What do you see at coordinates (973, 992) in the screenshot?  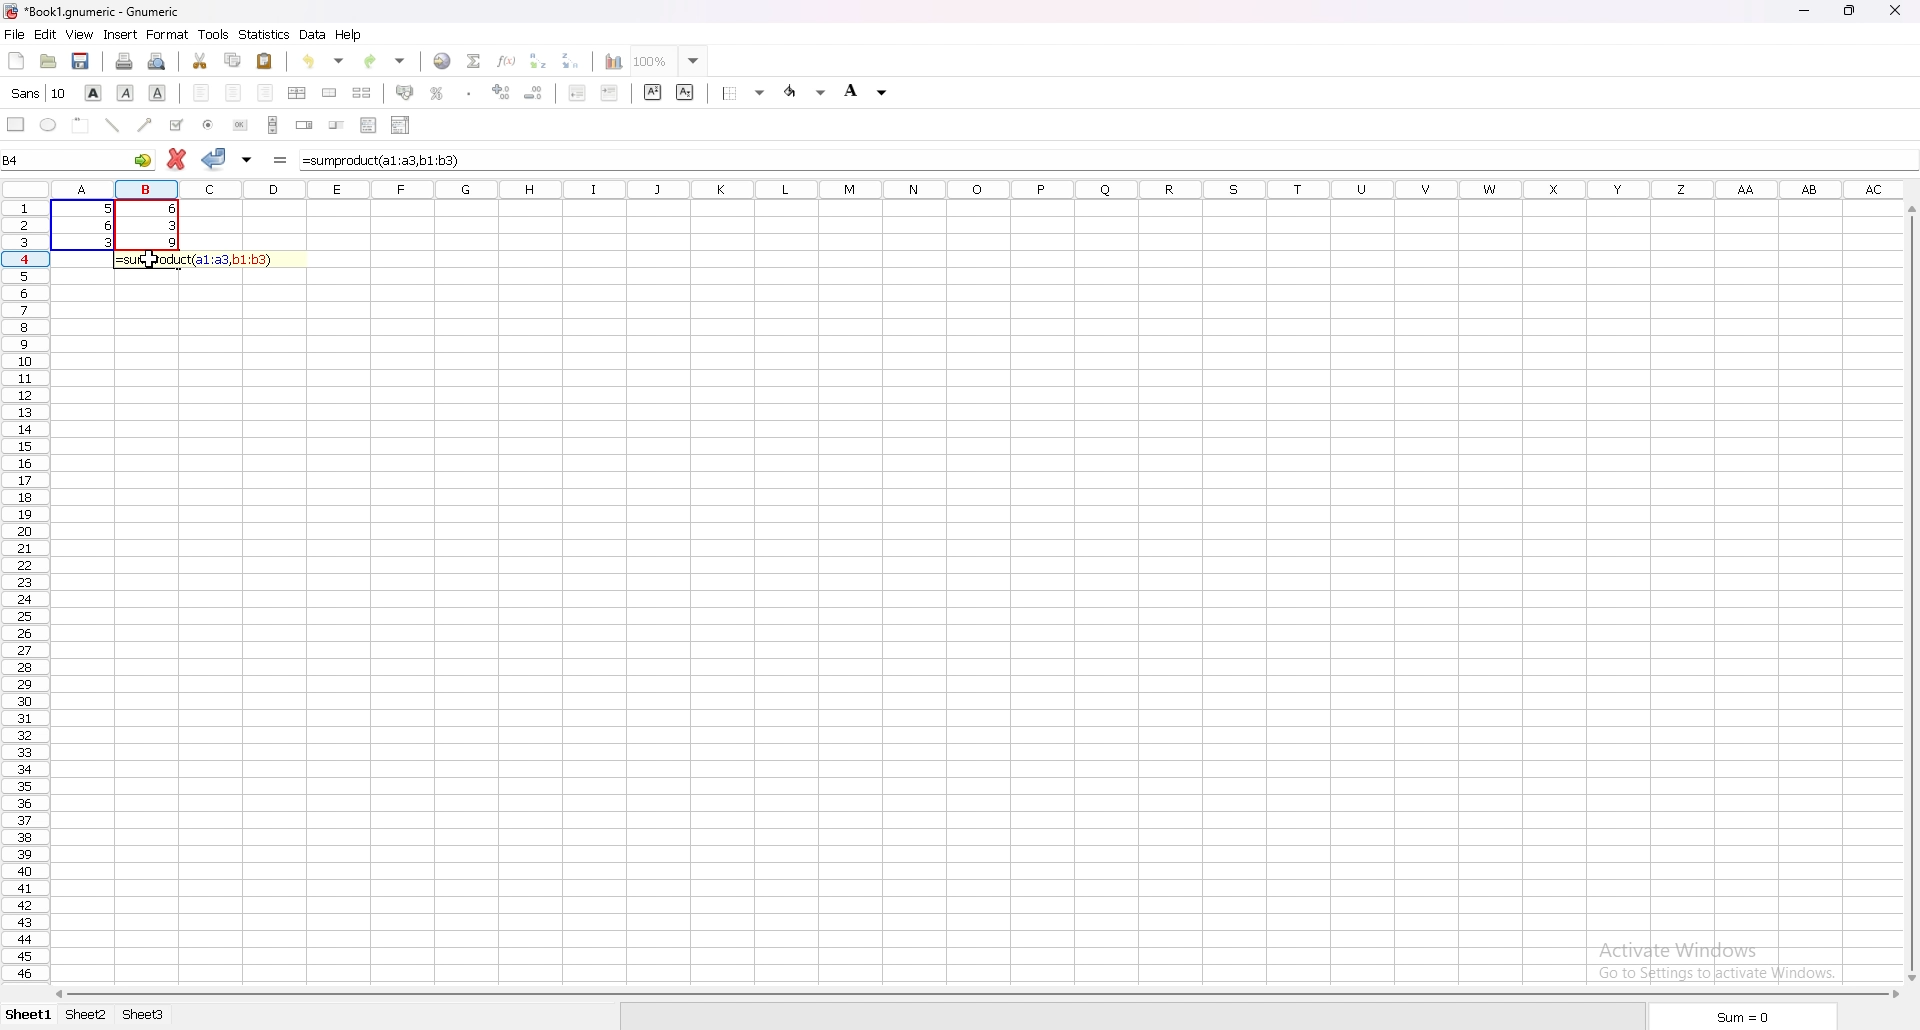 I see `scroll bar` at bounding box center [973, 992].